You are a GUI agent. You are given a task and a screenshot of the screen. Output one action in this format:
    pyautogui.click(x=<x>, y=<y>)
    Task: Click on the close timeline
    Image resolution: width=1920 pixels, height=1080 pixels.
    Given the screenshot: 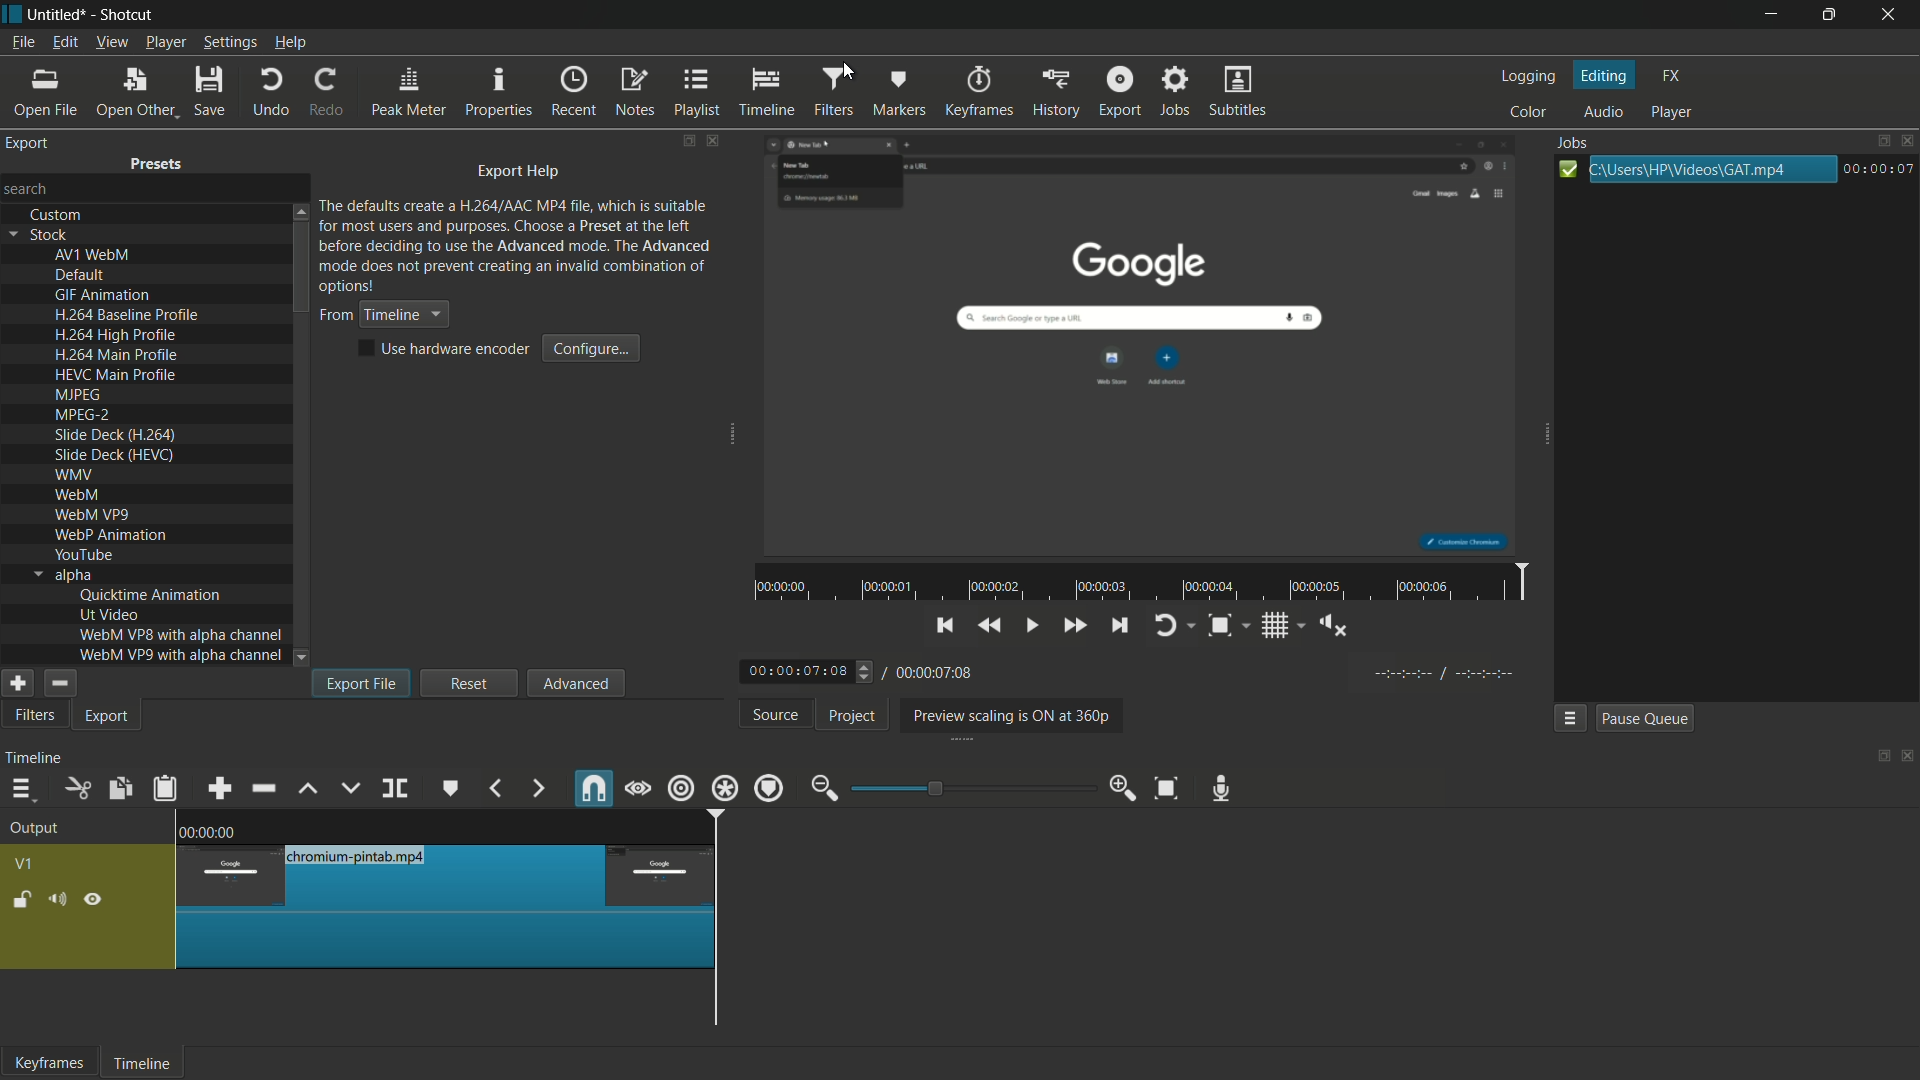 What is the action you would take?
    pyautogui.click(x=1908, y=758)
    